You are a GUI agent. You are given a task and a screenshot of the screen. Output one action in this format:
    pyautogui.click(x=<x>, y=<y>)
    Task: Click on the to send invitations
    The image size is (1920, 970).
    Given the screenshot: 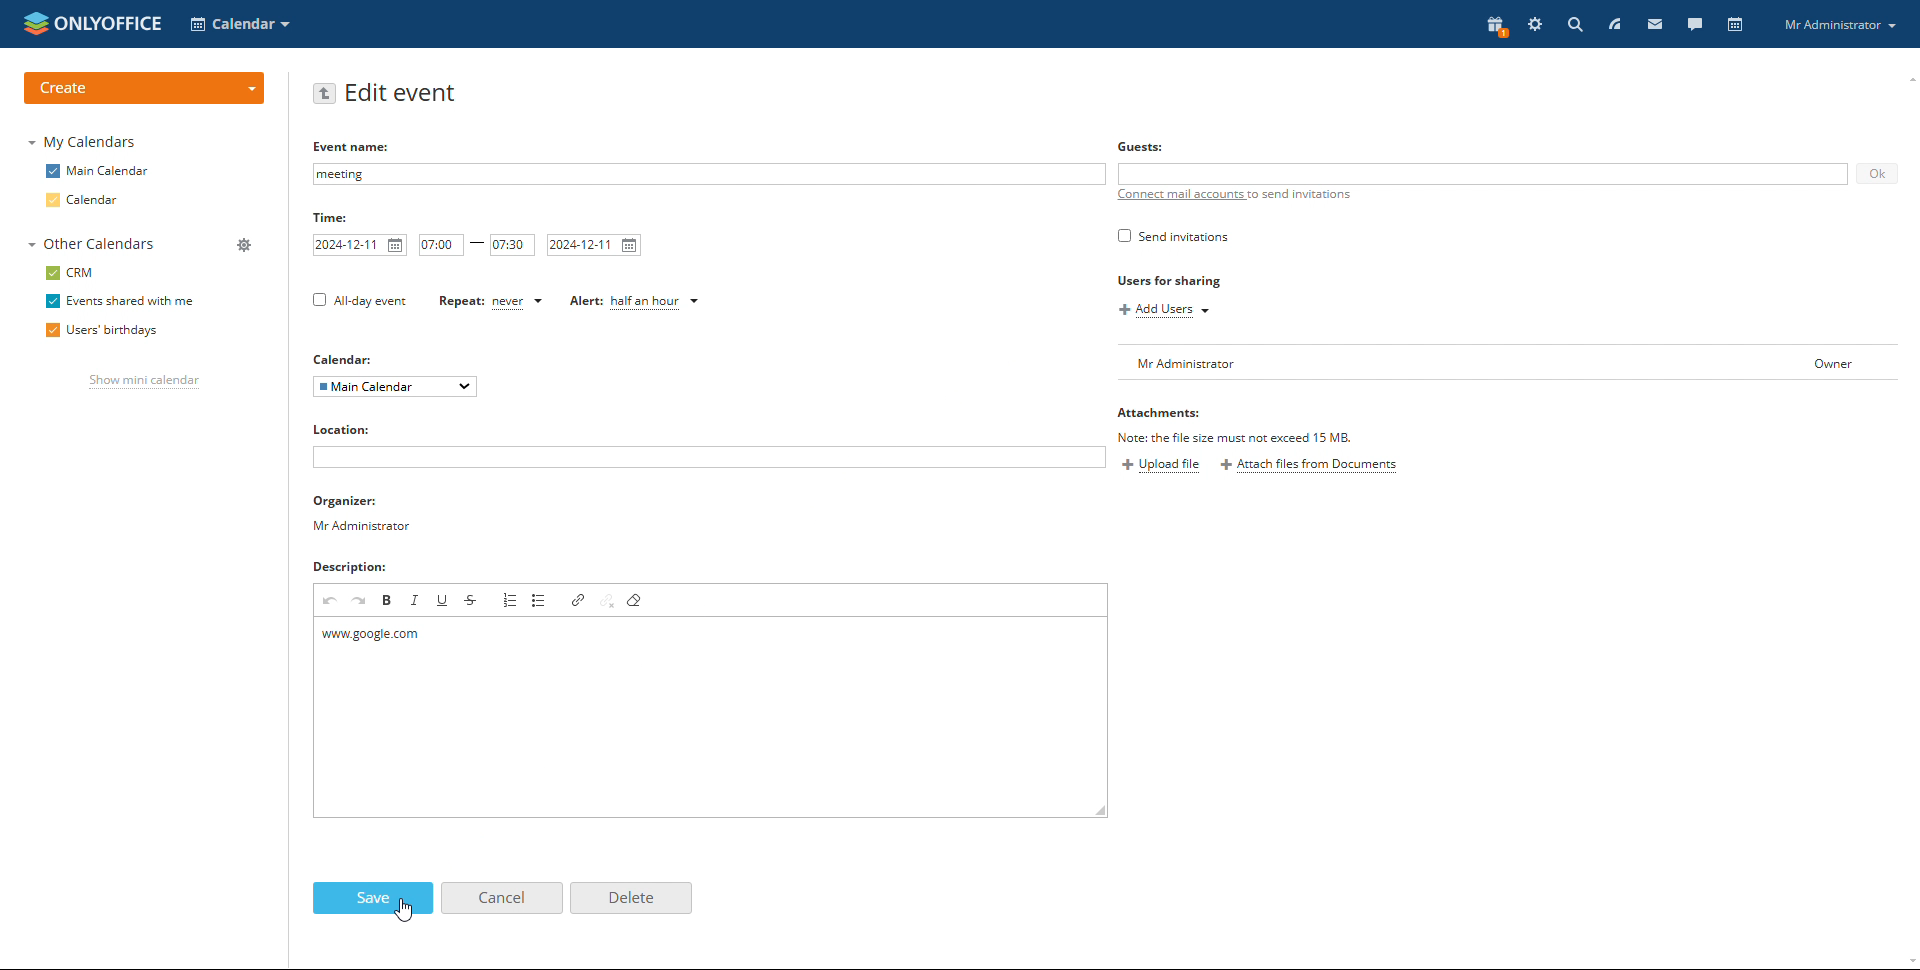 What is the action you would take?
    pyautogui.click(x=1298, y=194)
    